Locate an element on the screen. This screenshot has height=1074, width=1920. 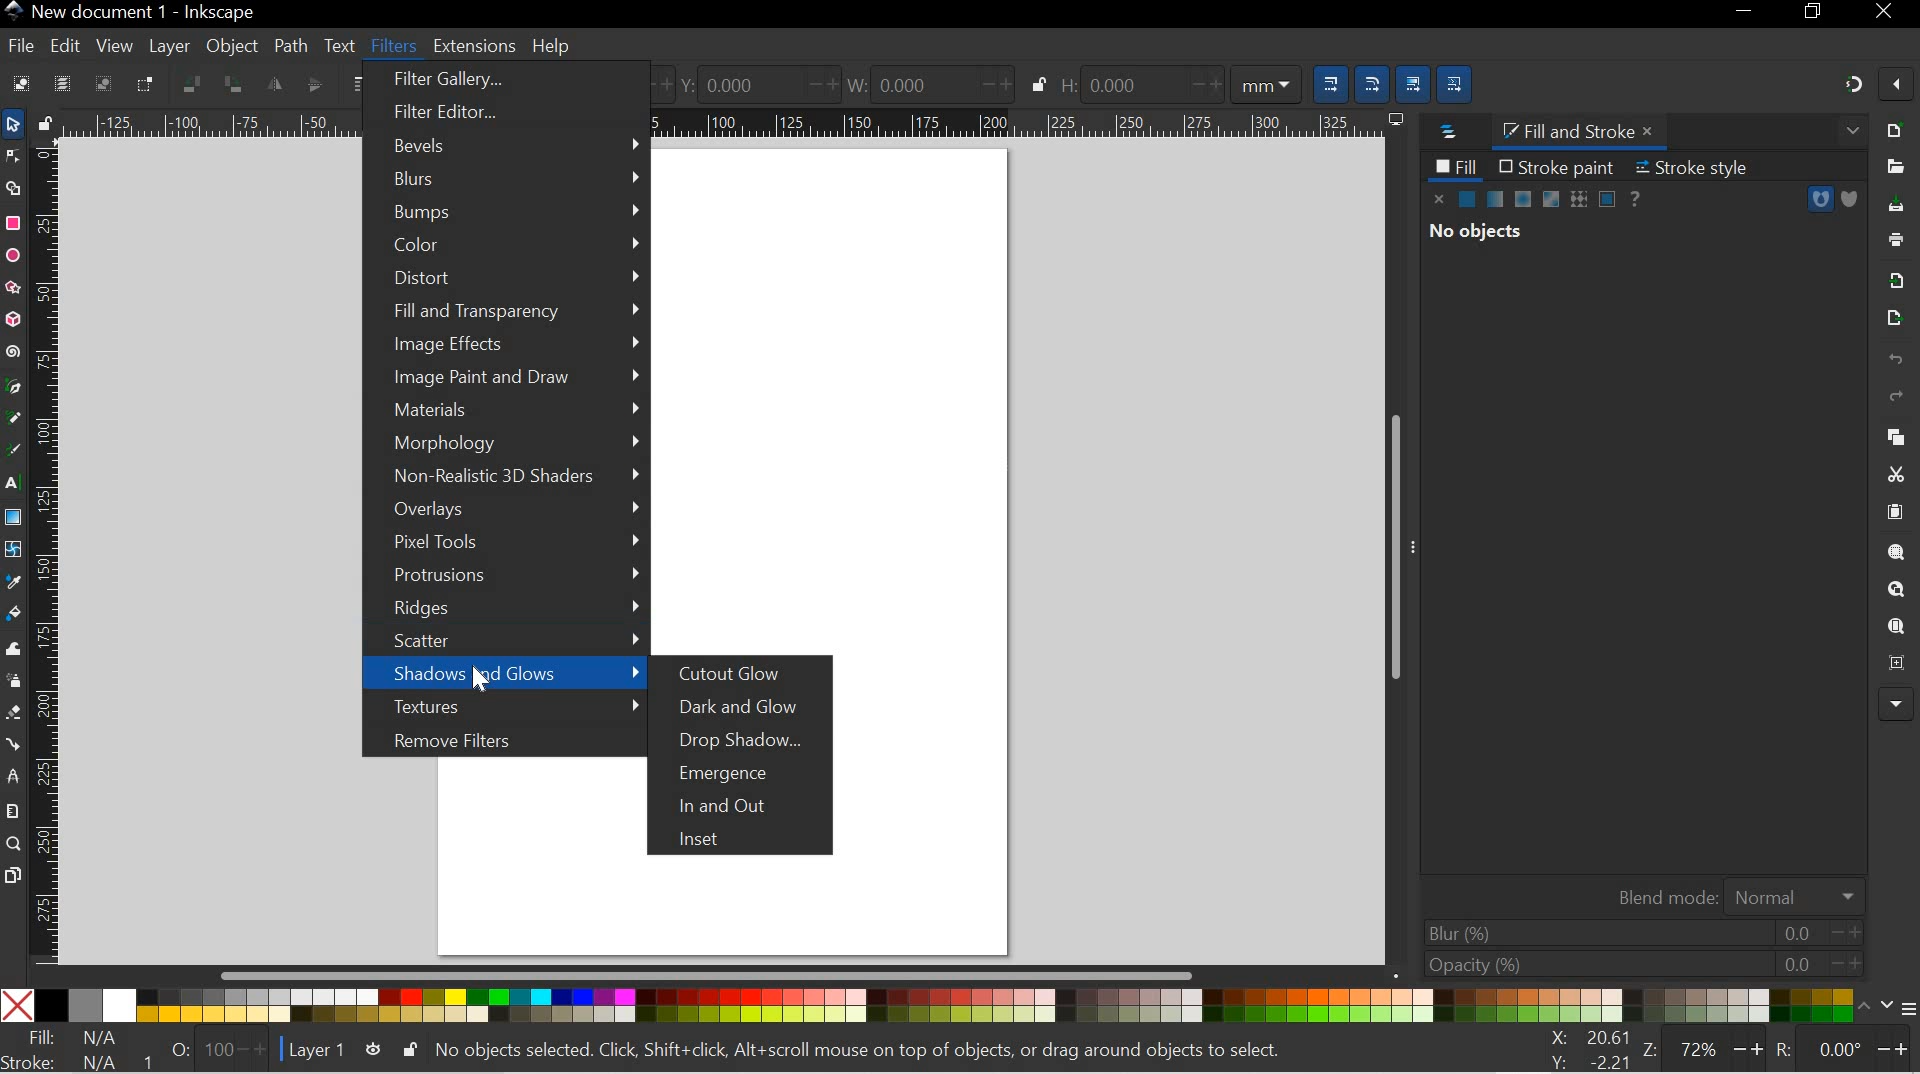
COLOR AND GRADIENT is located at coordinates (1538, 200).